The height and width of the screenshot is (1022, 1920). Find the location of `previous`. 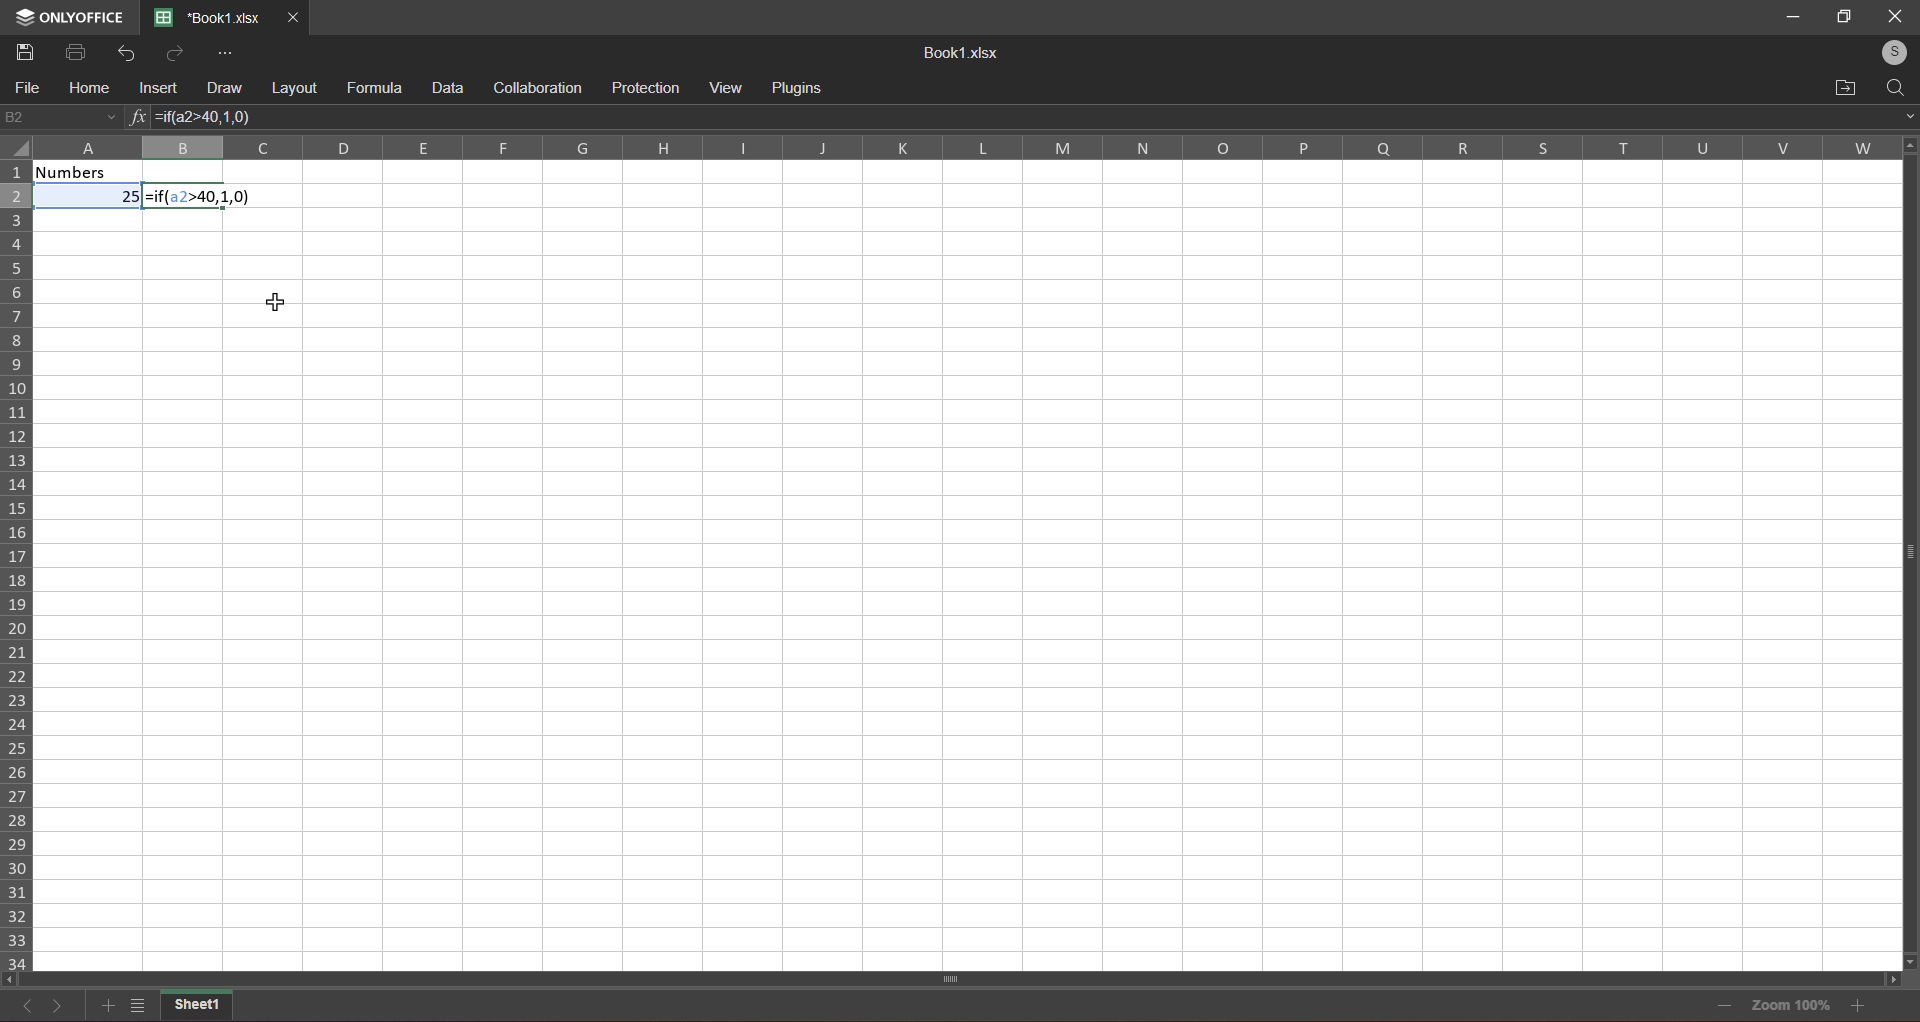

previous is located at coordinates (29, 1011).